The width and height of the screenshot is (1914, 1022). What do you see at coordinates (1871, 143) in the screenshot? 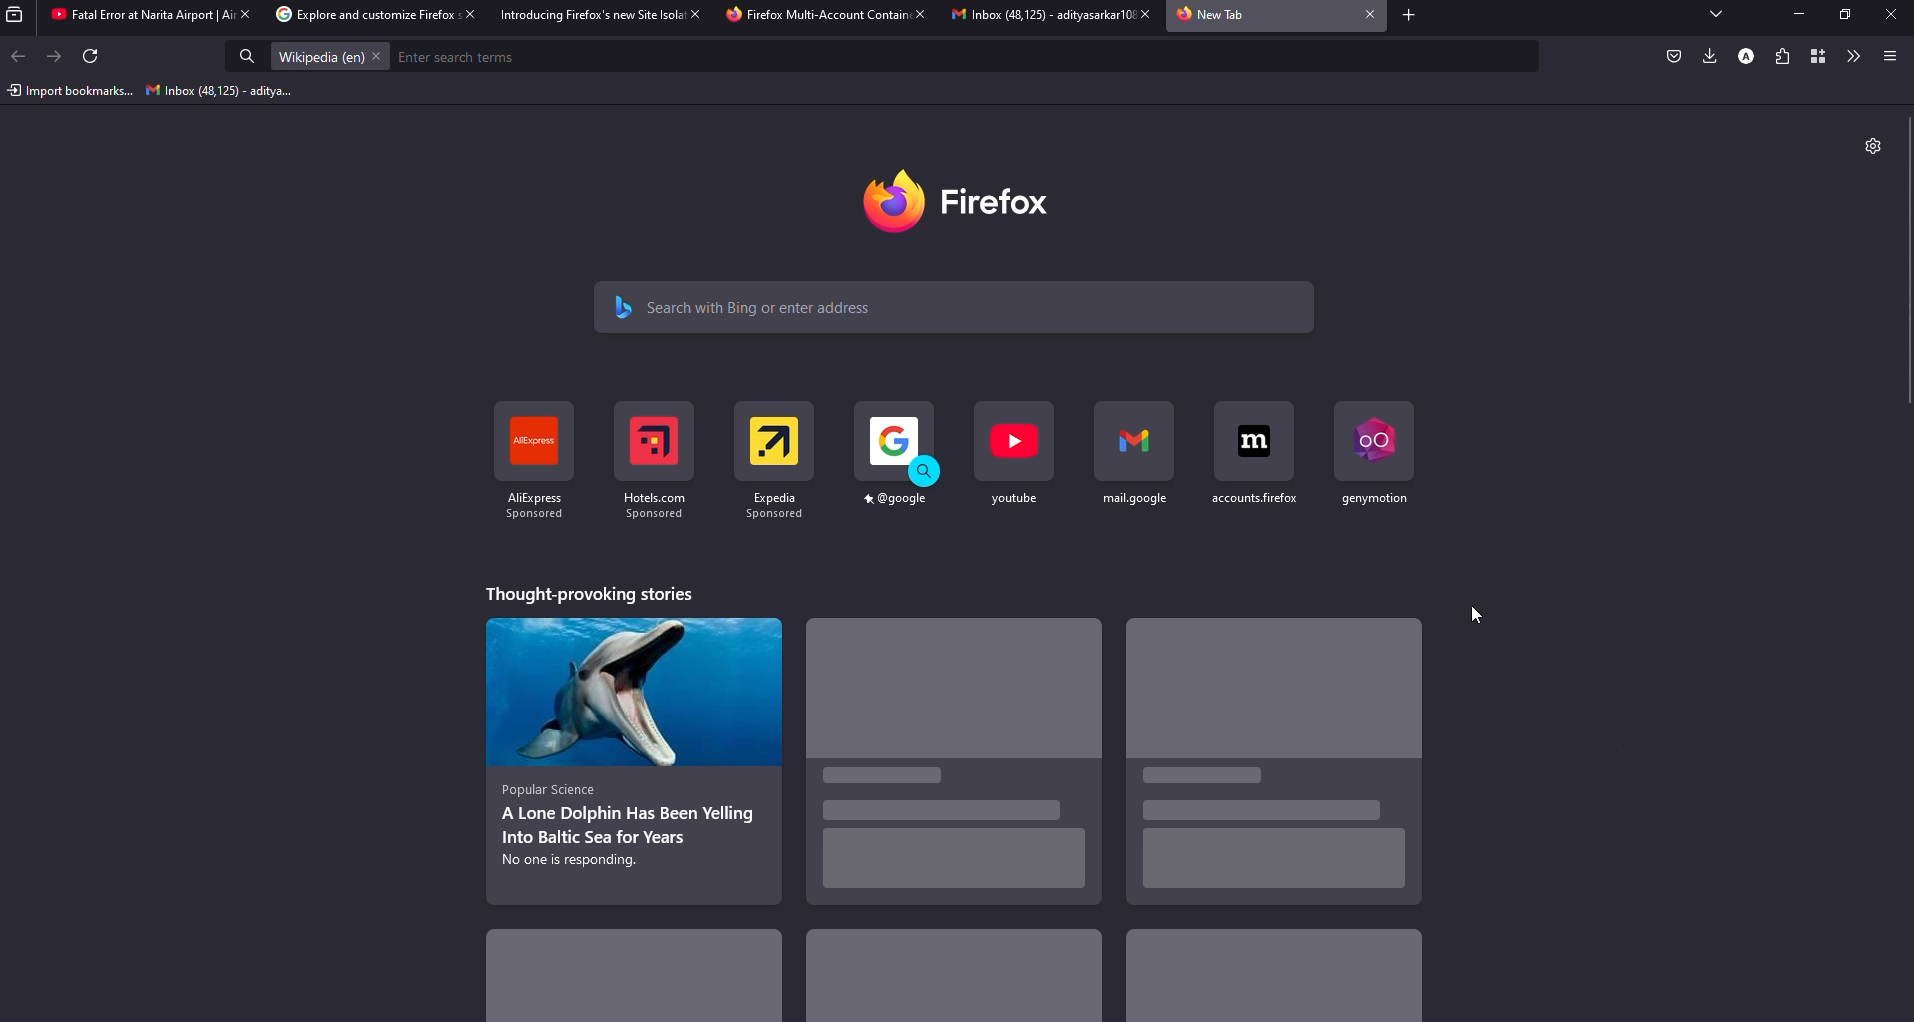
I see `settings` at bounding box center [1871, 143].